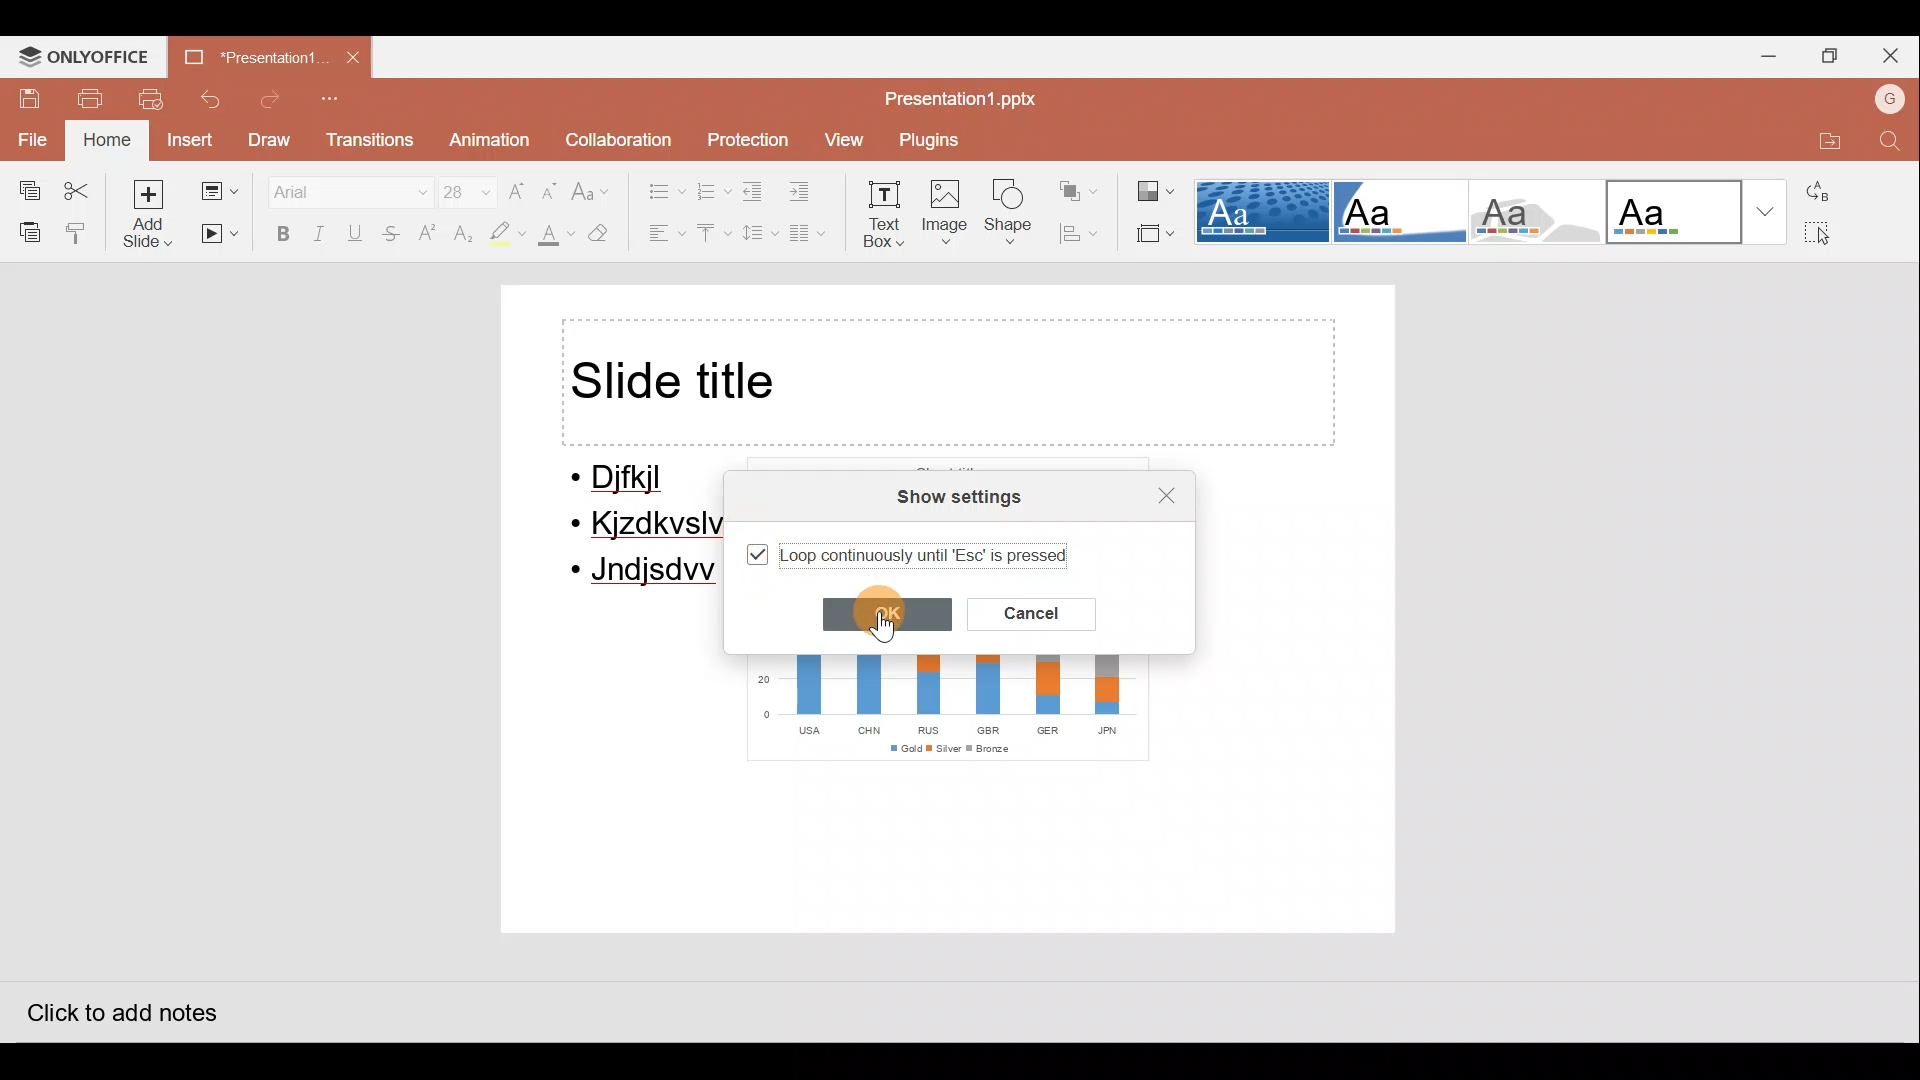  What do you see at coordinates (1078, 234) in the screenshot?
I see `Align shape` at bounding box center [1078, 234].